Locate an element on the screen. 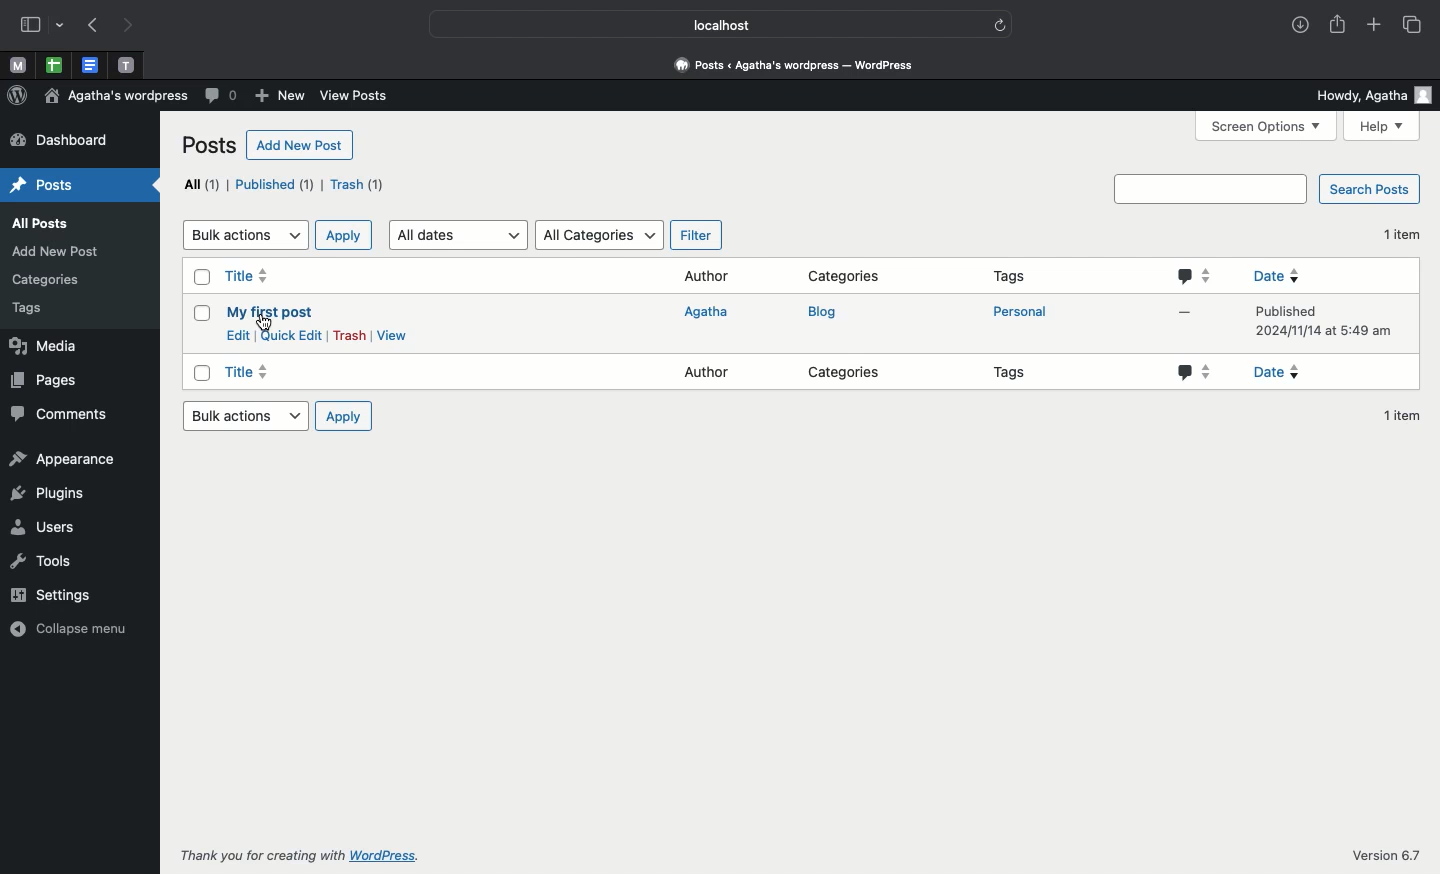 This screenshot has width=1440, height=874. Users is located at coordinates (54, 528).